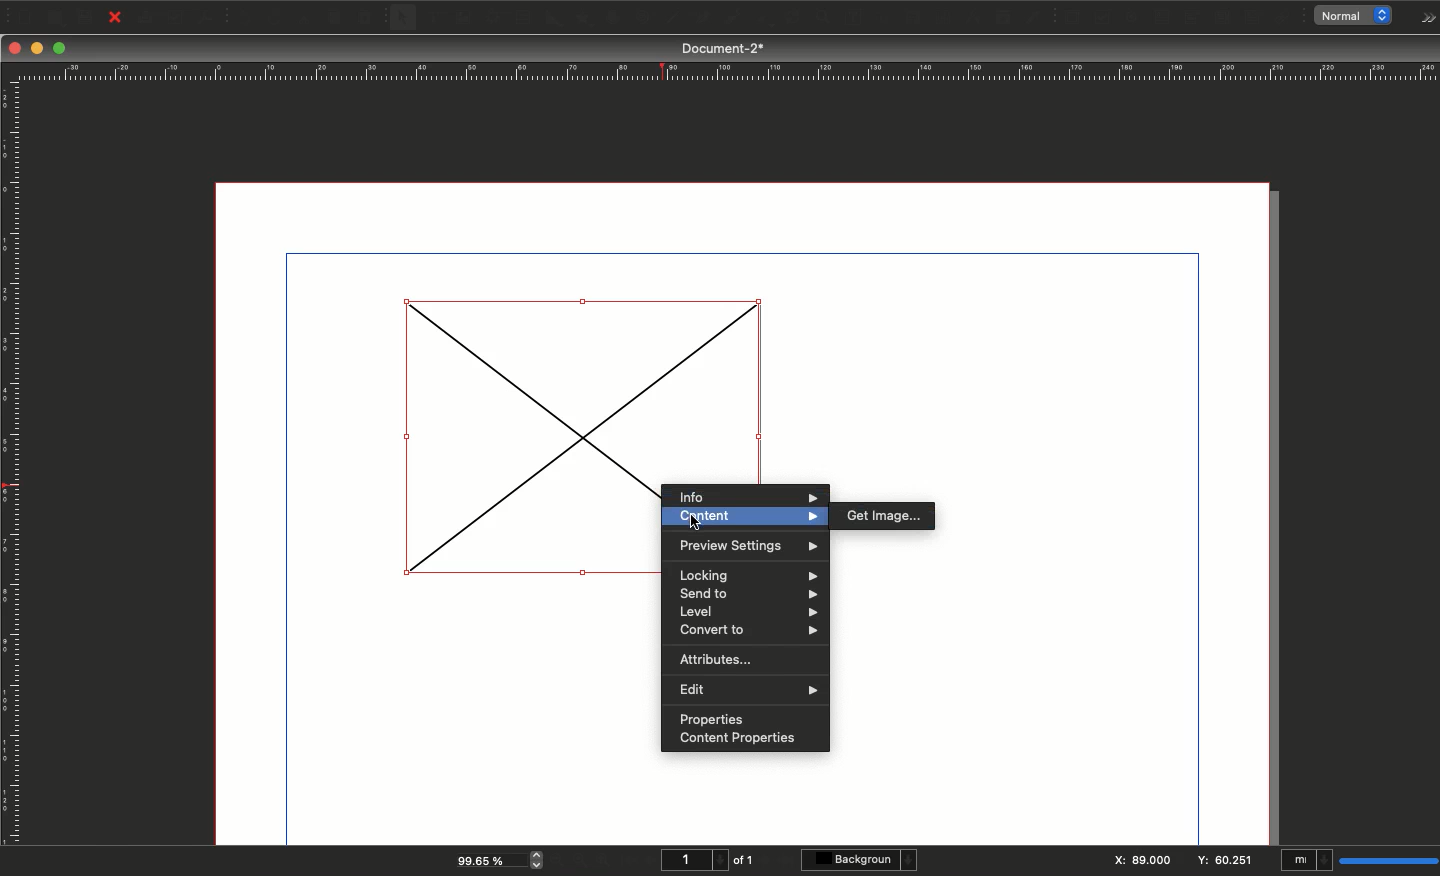 The image size is (1440, 876). What do you see at coordinates (505, 438) in the screenshot?
I see `Image inserter` at bounding box center [505, 438].